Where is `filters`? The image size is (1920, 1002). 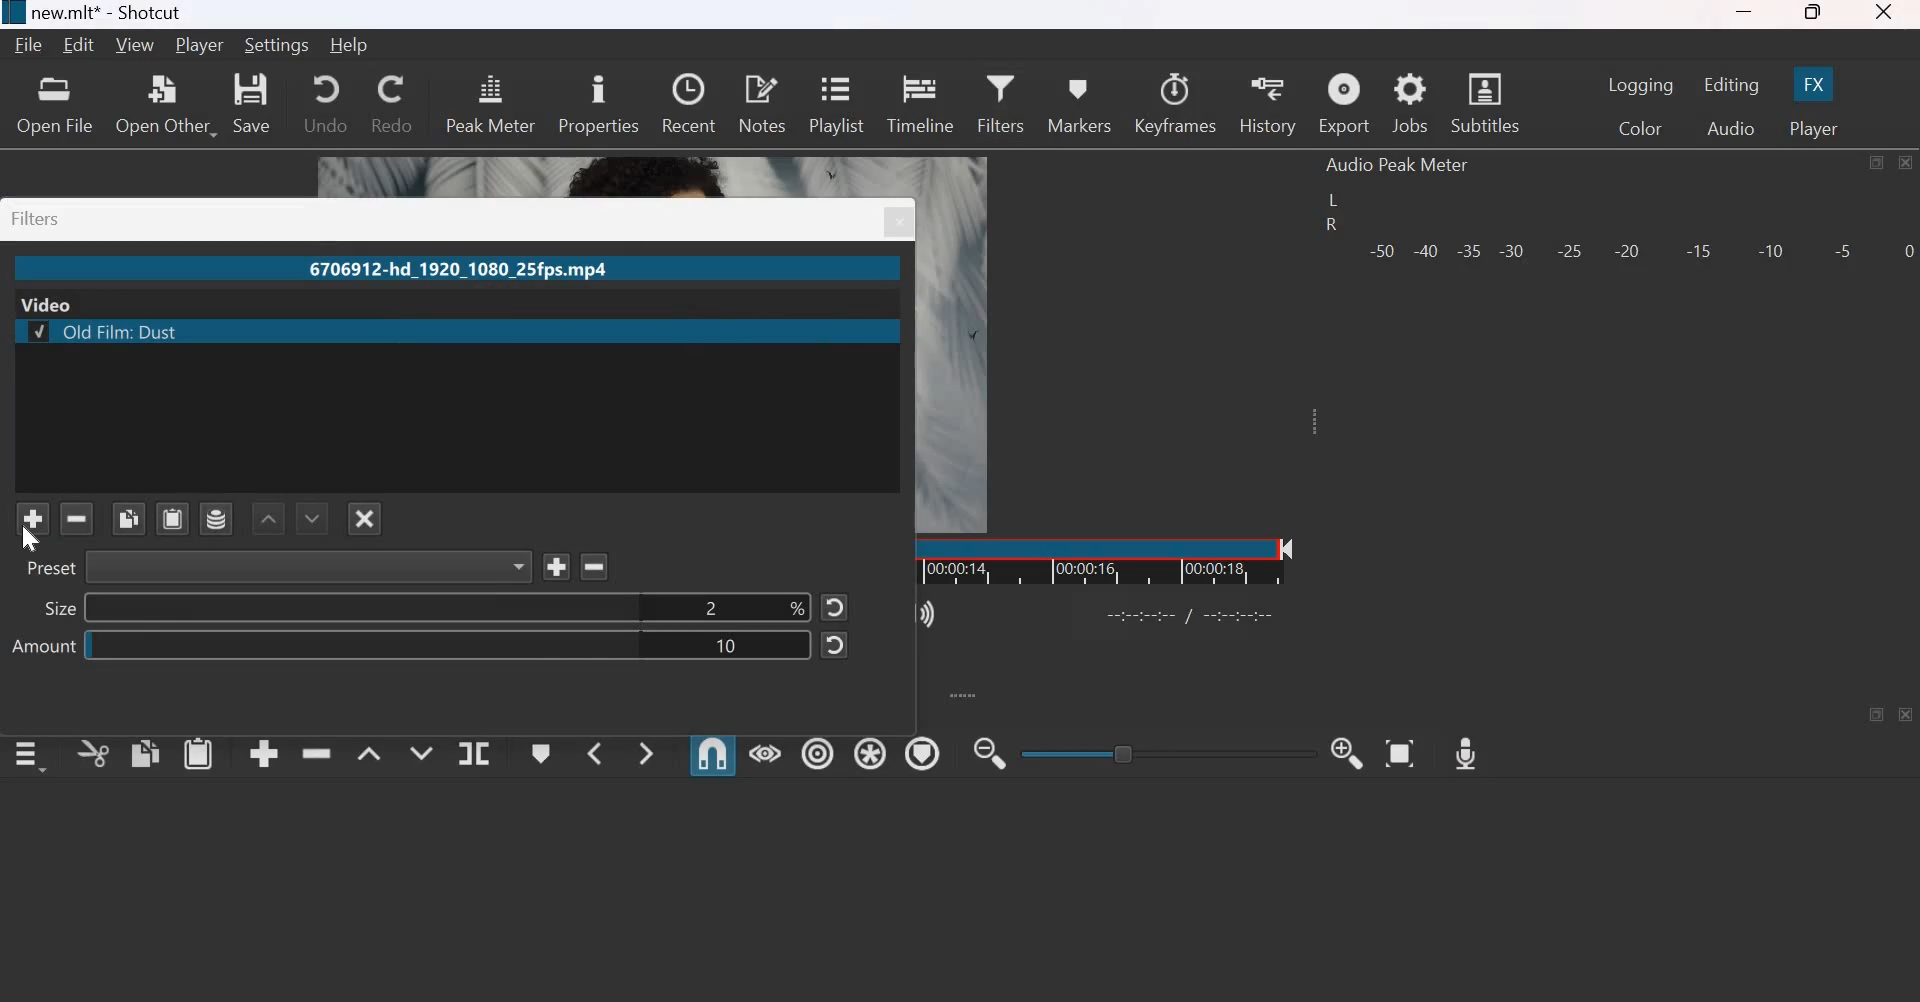
filters is located at coordinates (38, 218).